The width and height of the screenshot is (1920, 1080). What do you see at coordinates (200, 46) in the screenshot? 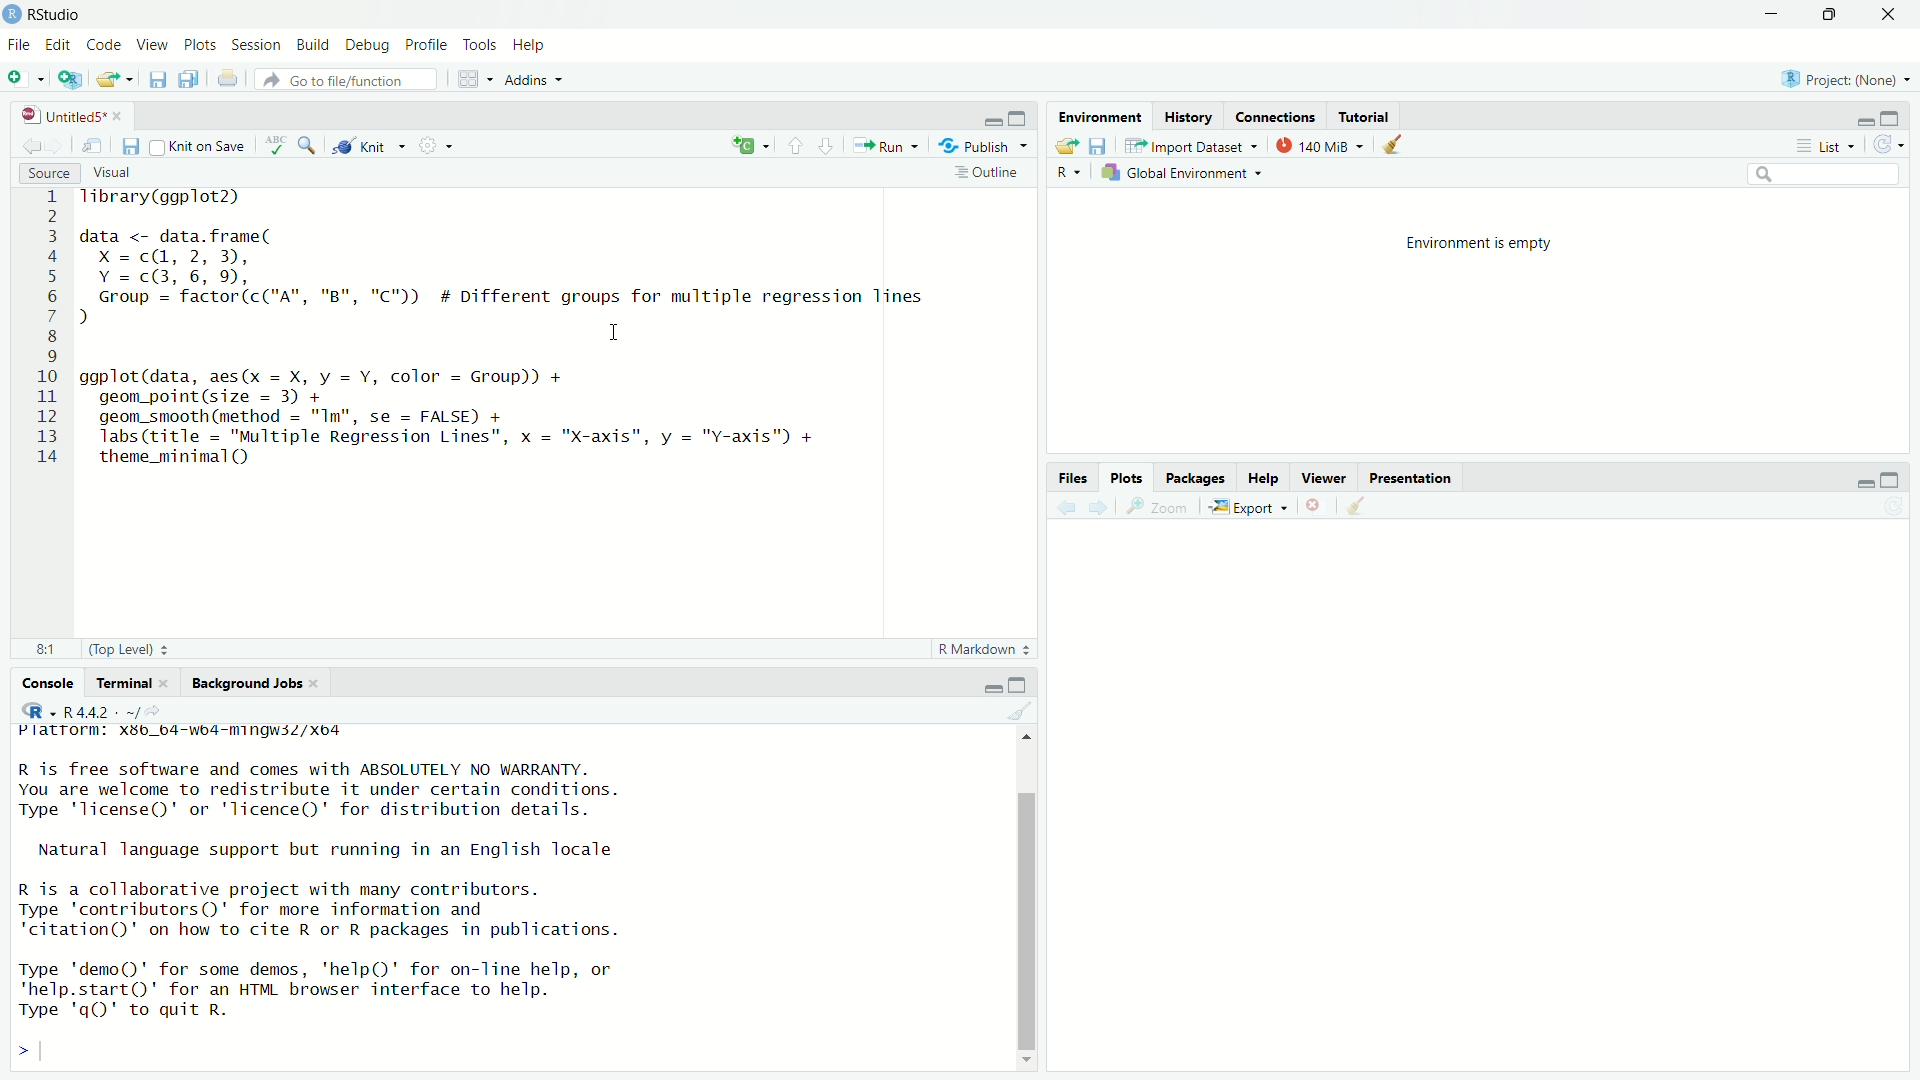
I see `Plots` at bounding box center [200, 46].